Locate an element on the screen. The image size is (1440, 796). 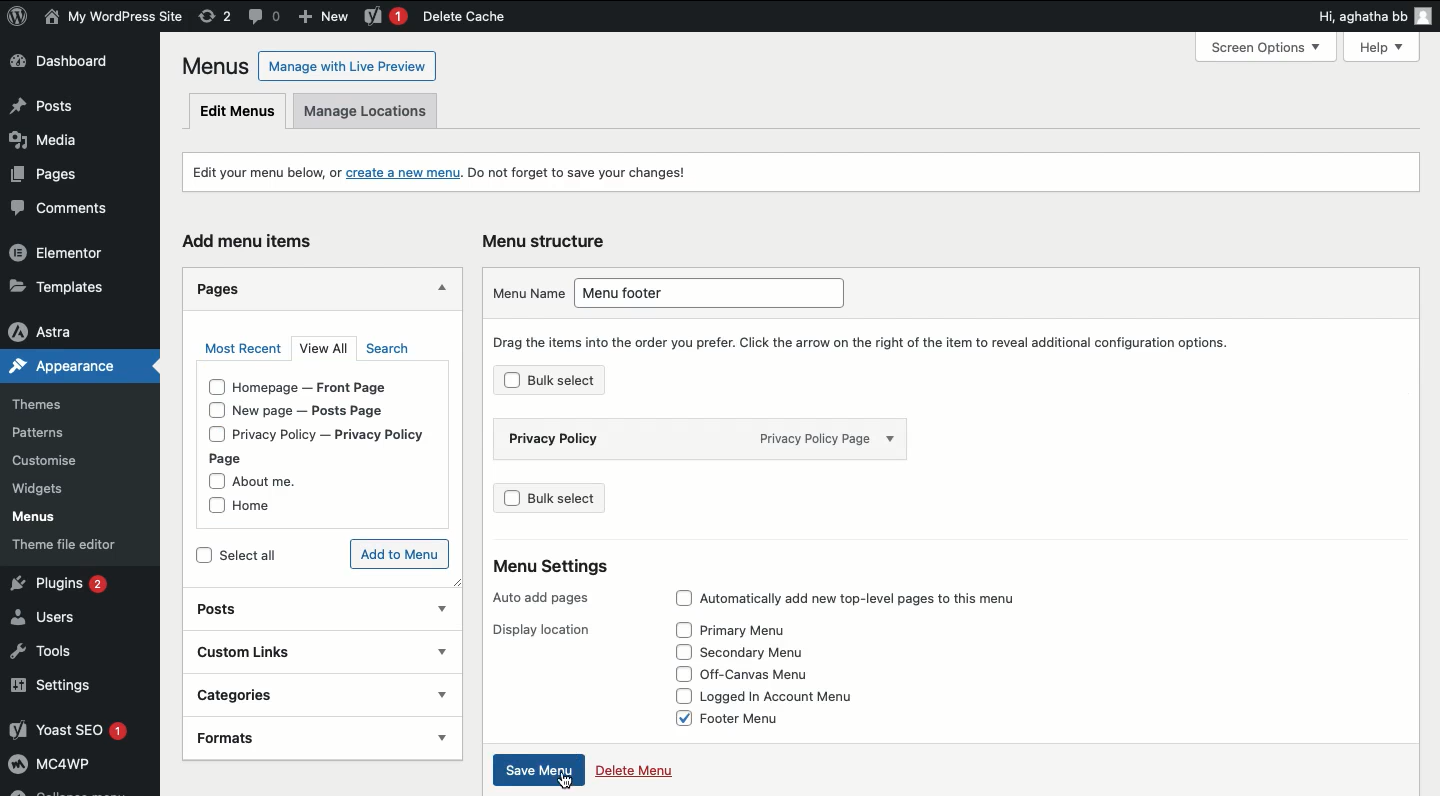
Dashboard is located at coordinates (71, 64).